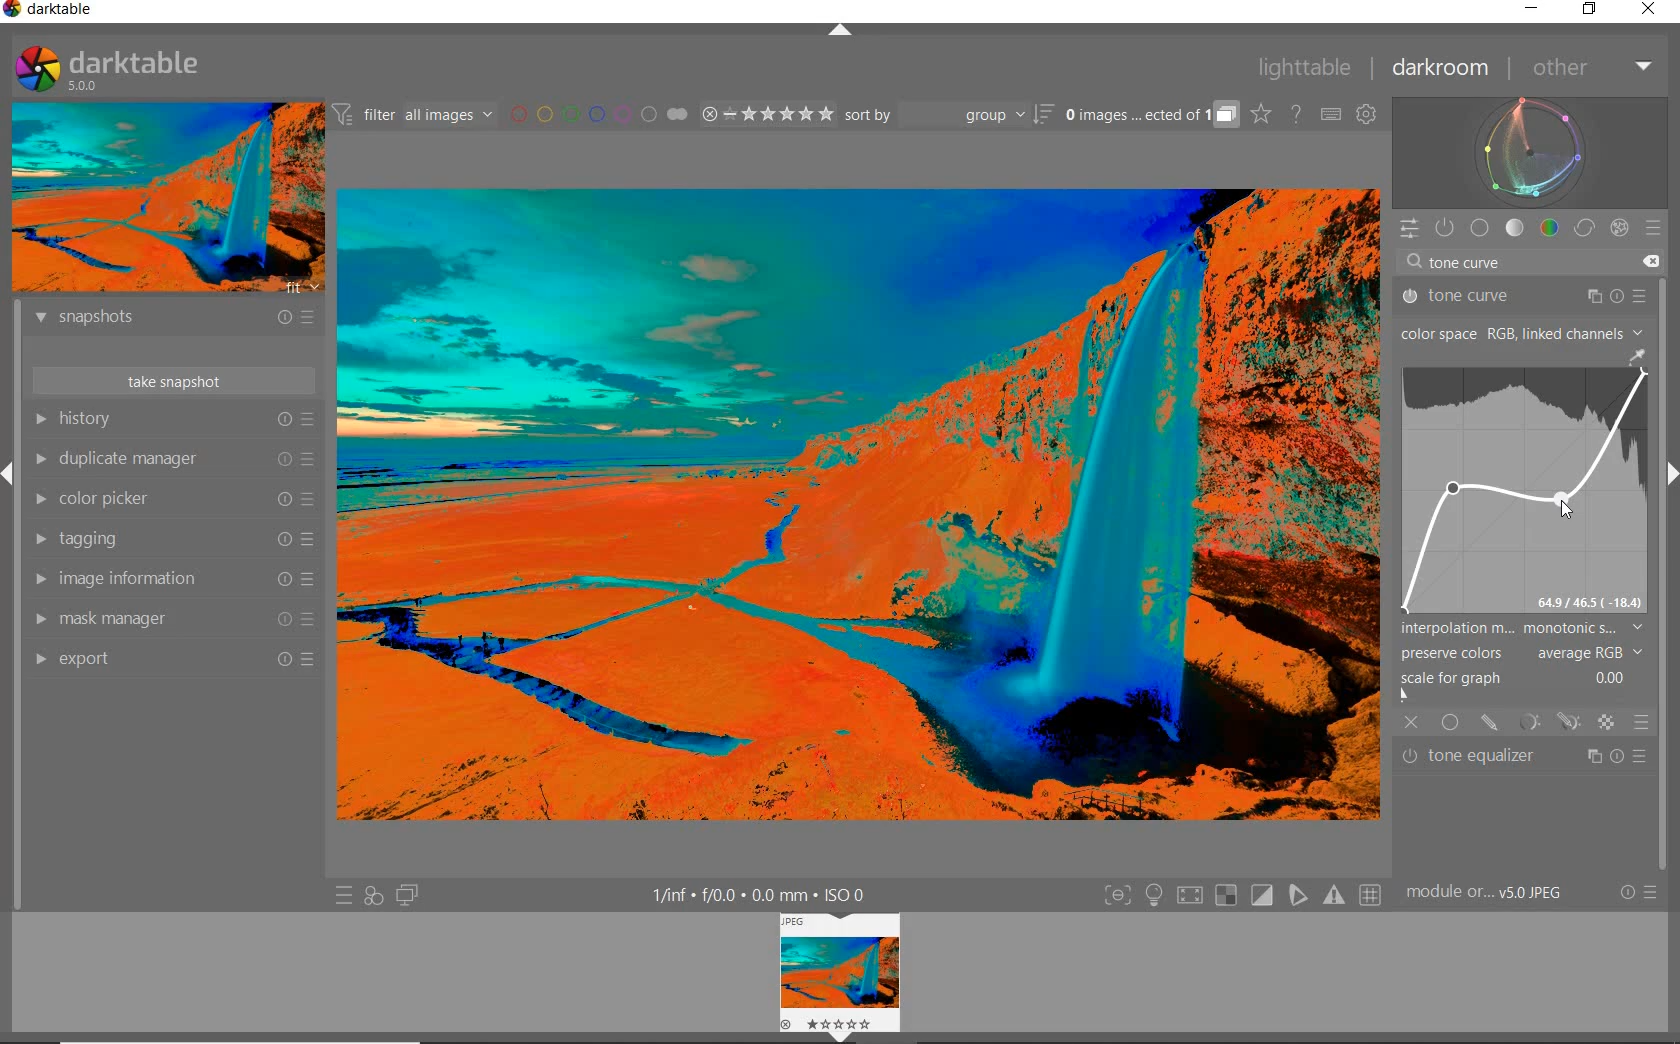 Image resolution: width=1680 pixels, height=1044 pixels. What do you see at coordinates (173, 418) in the screenshot?
I see `history` at bounding box center [173, 418].